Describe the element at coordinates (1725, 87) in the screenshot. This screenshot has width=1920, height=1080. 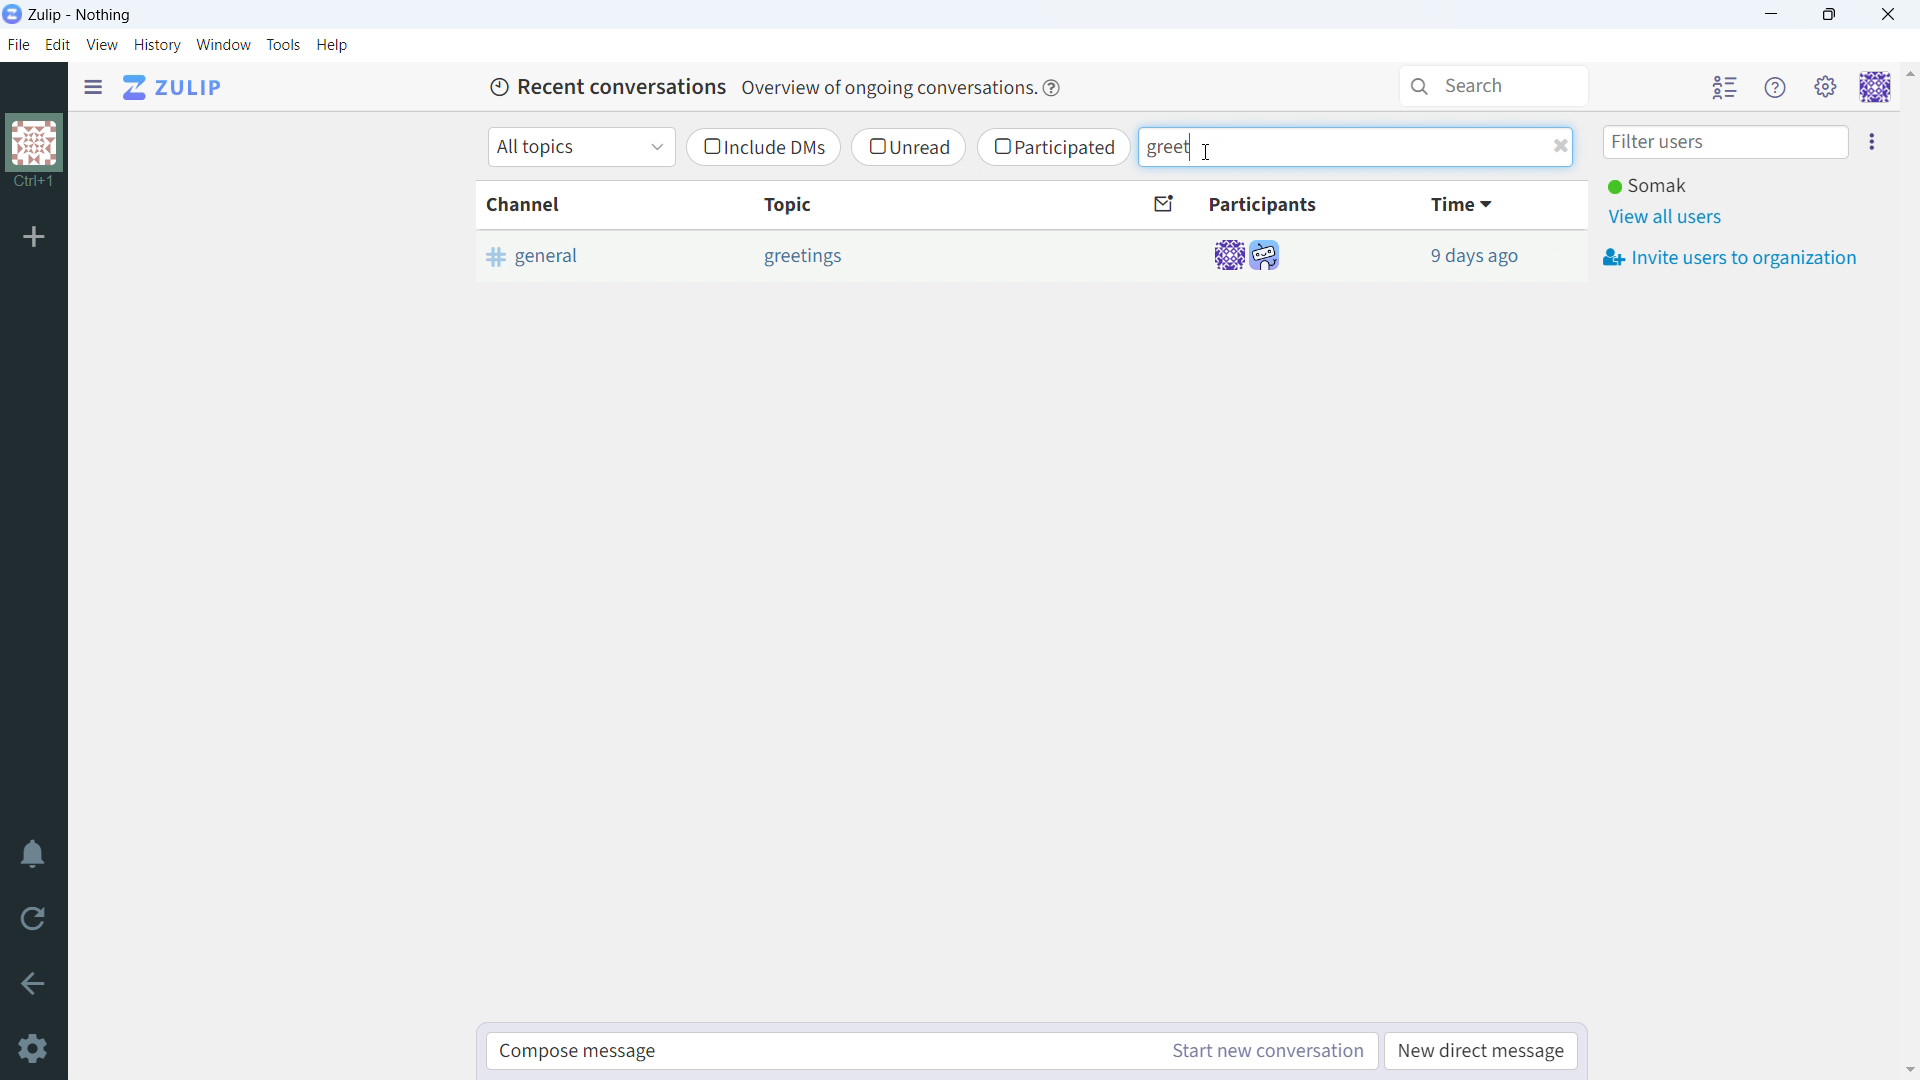
I see `hide all users` at that location.